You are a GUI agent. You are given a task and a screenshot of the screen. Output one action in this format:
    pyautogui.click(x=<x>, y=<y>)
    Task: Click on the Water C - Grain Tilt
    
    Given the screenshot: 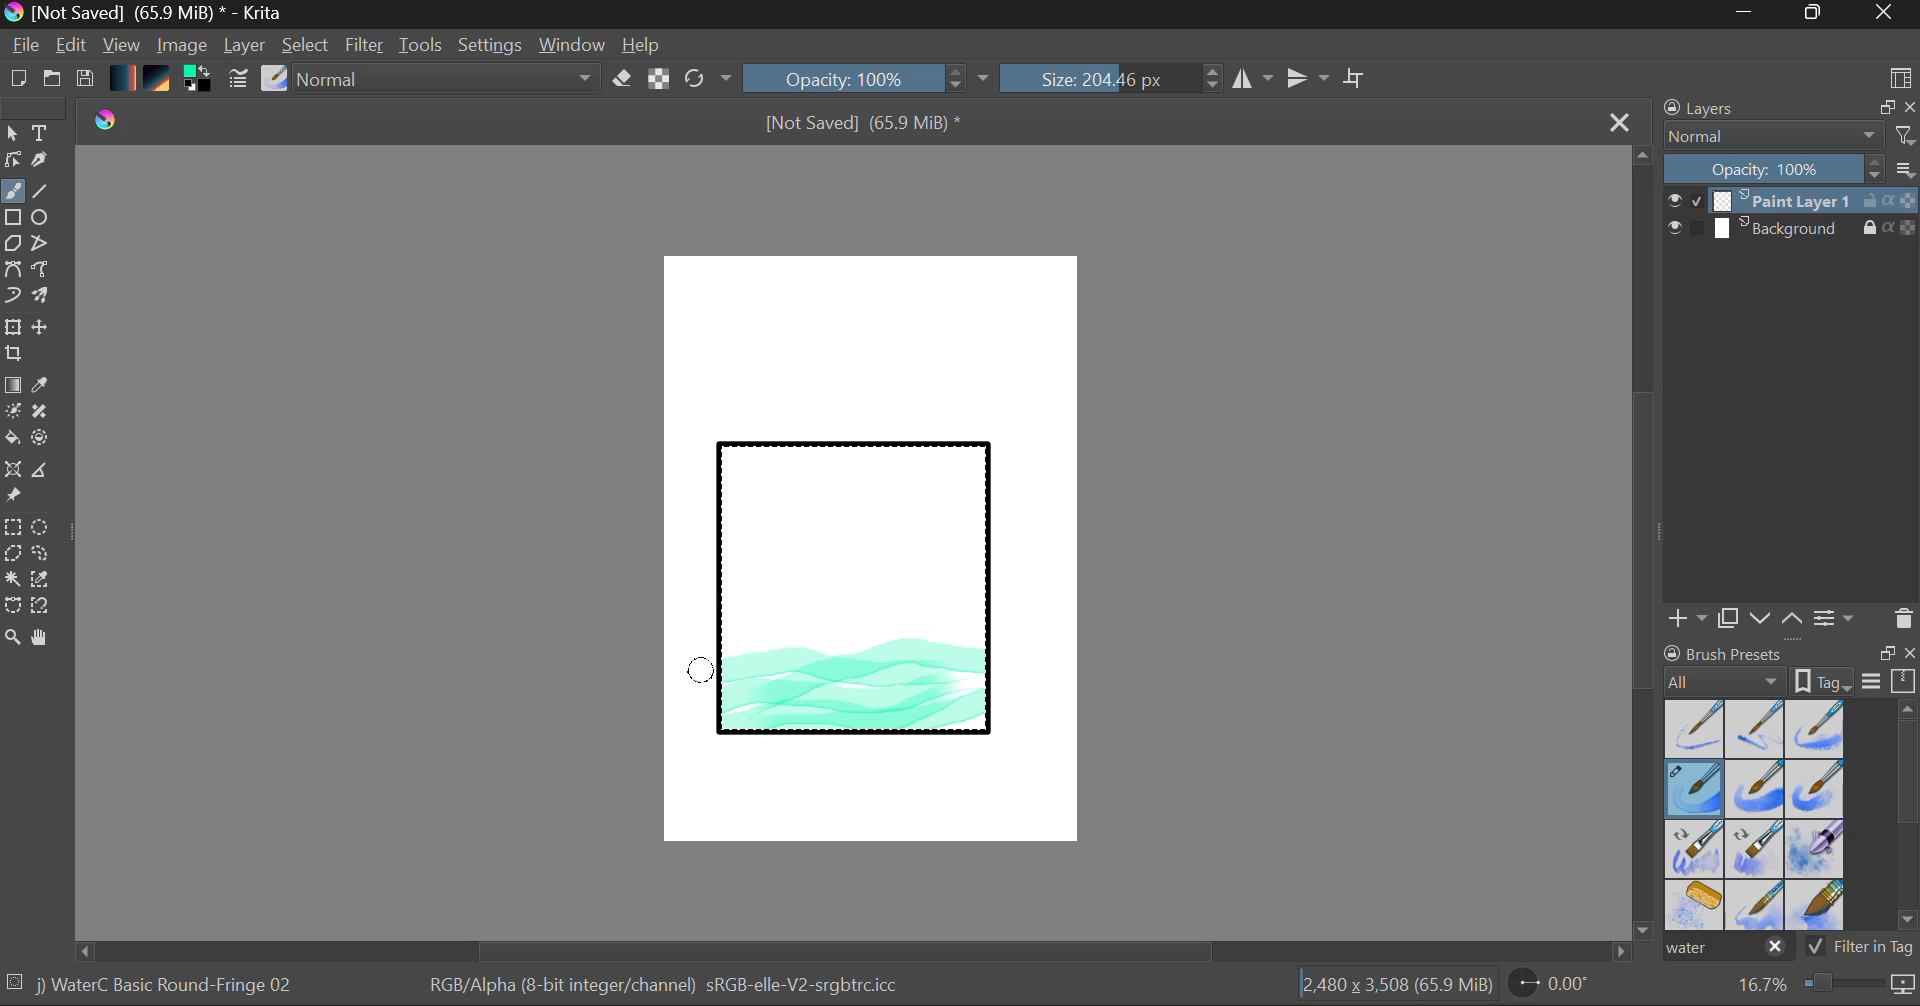 What is the action you would take?
    pyautogui.click(x=1696, y=849)
    